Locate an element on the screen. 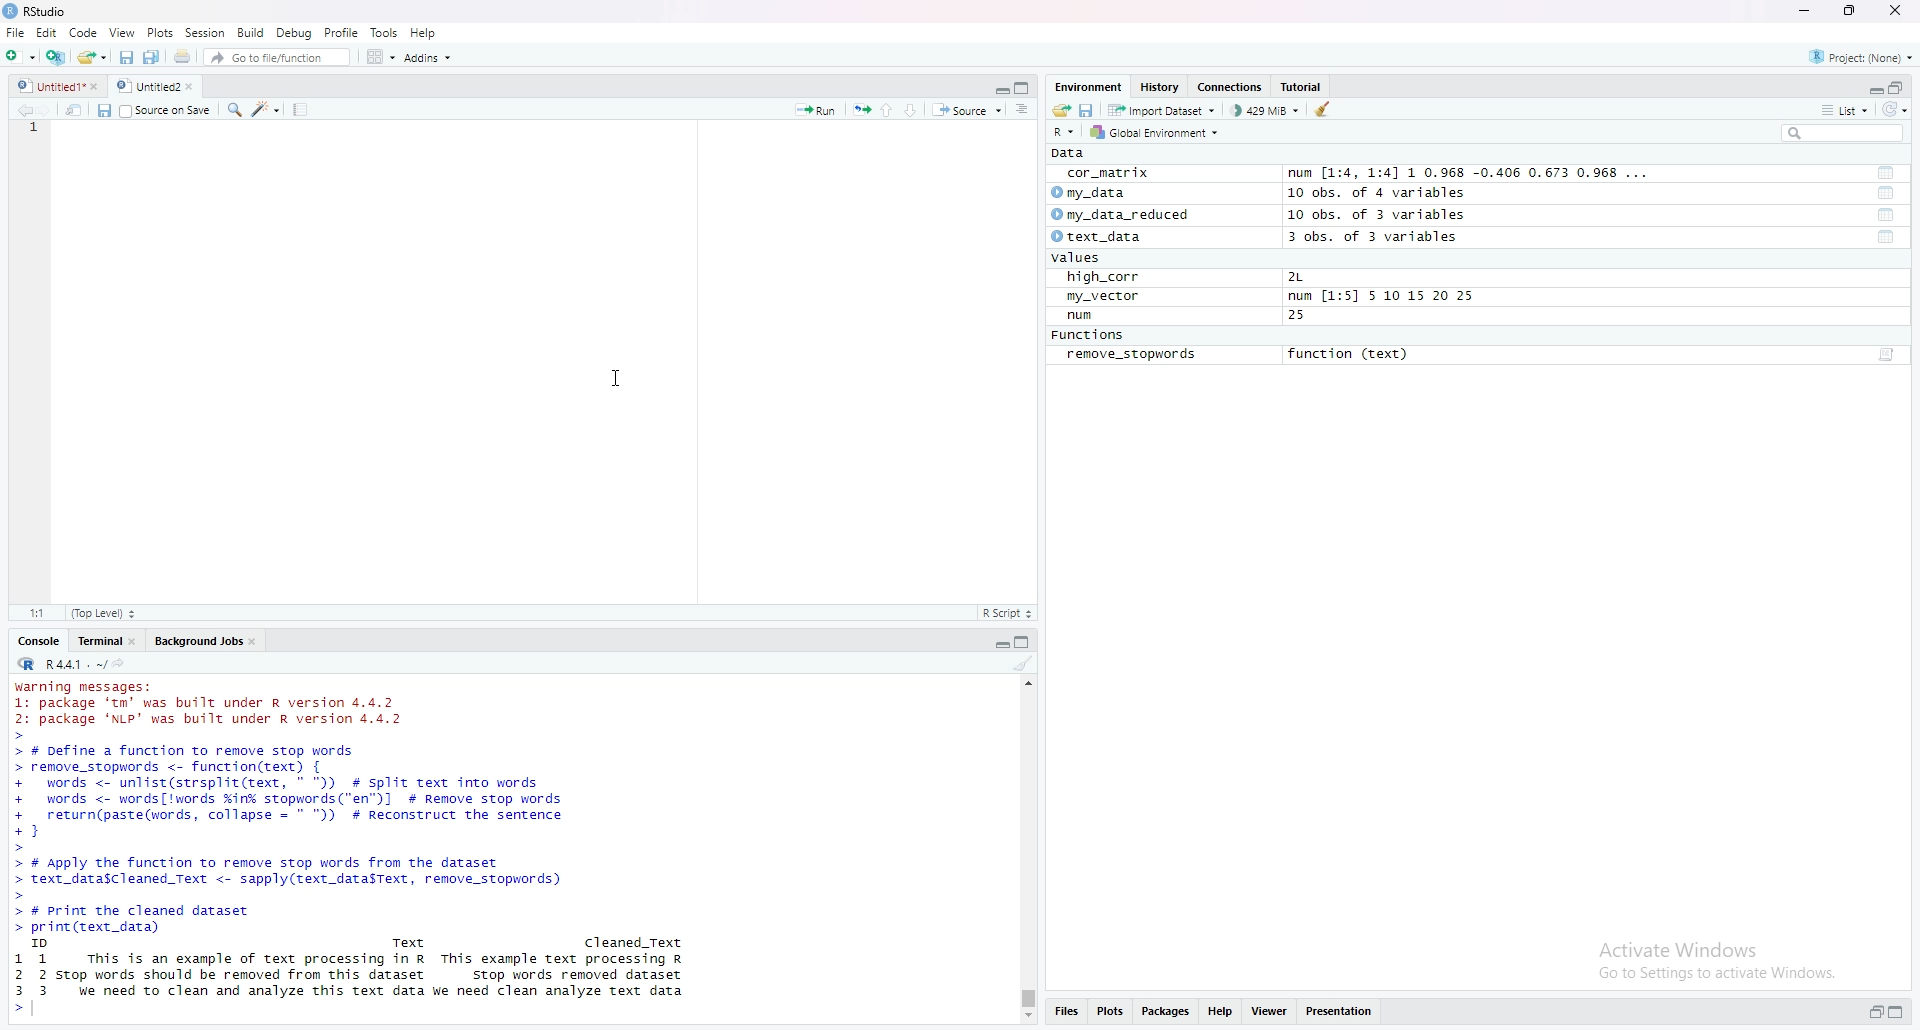 The image size is (1920, 1030). Profile is located at coordinates (342, 33).